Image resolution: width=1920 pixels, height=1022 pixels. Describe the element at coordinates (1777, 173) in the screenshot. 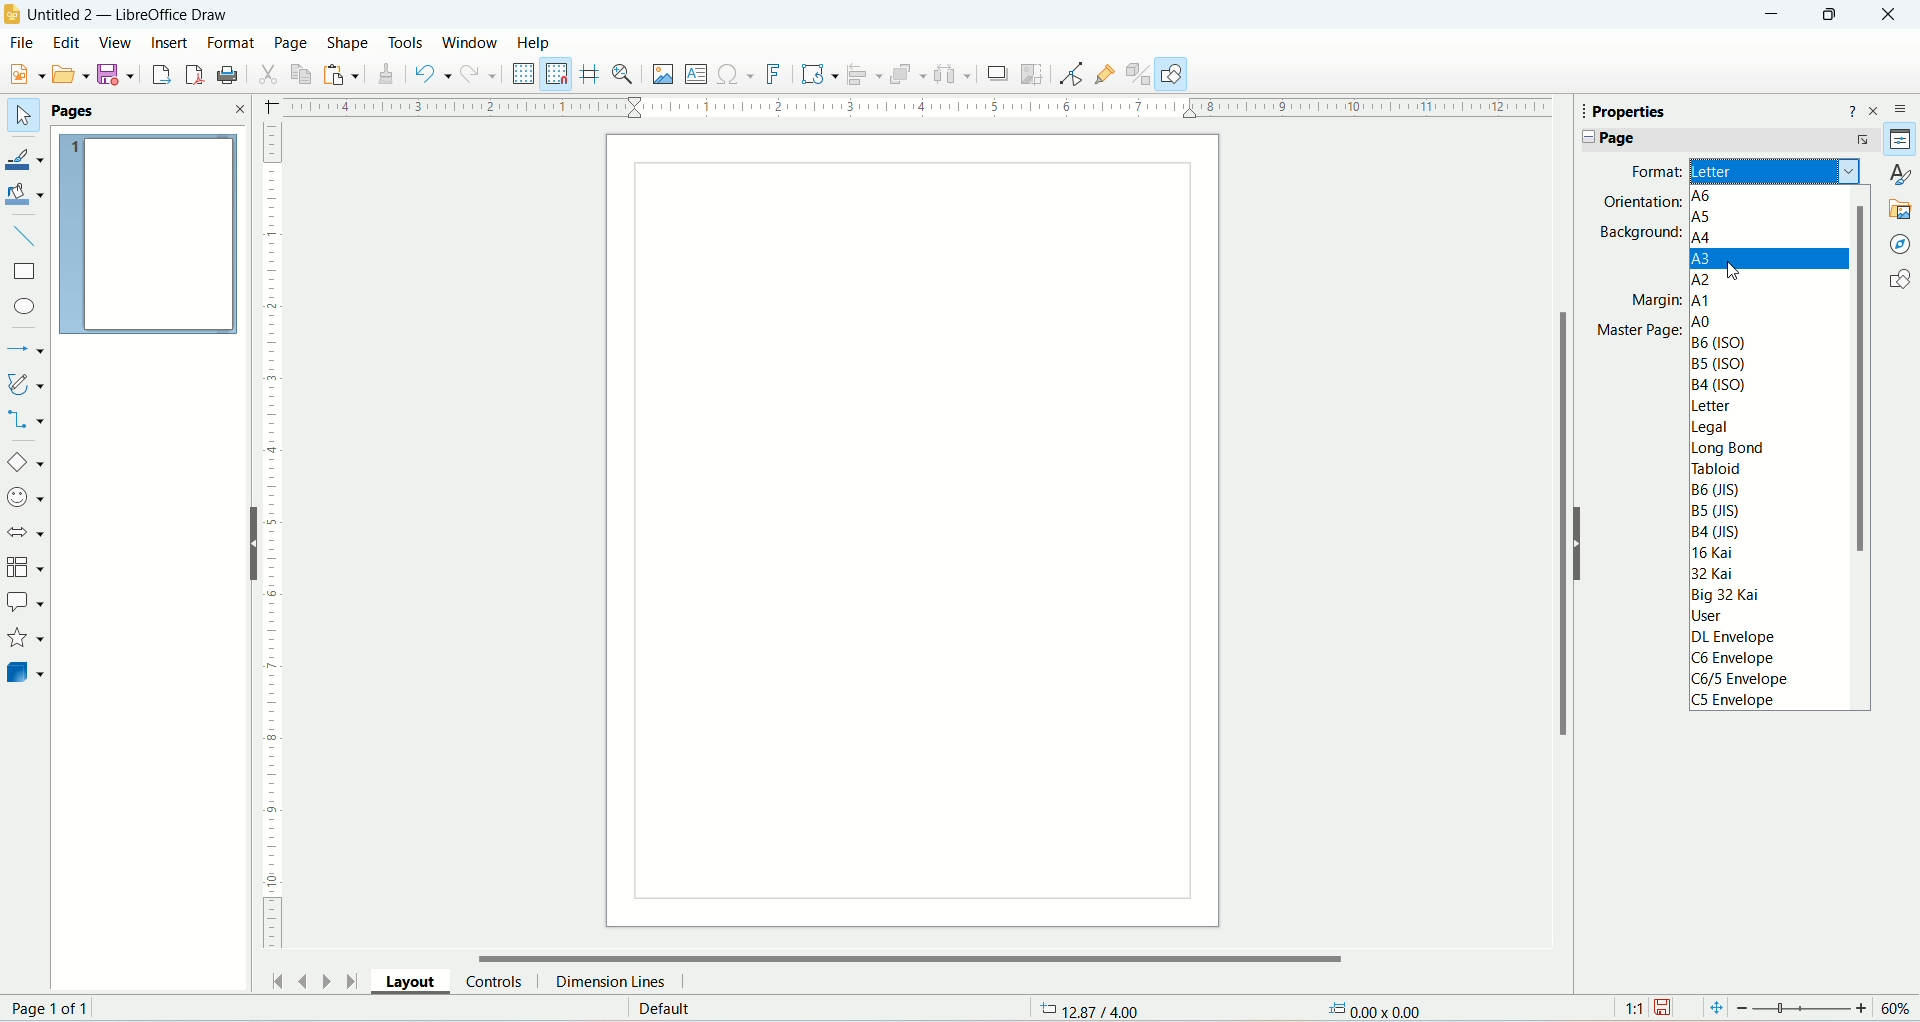

I see `letter` at that location.